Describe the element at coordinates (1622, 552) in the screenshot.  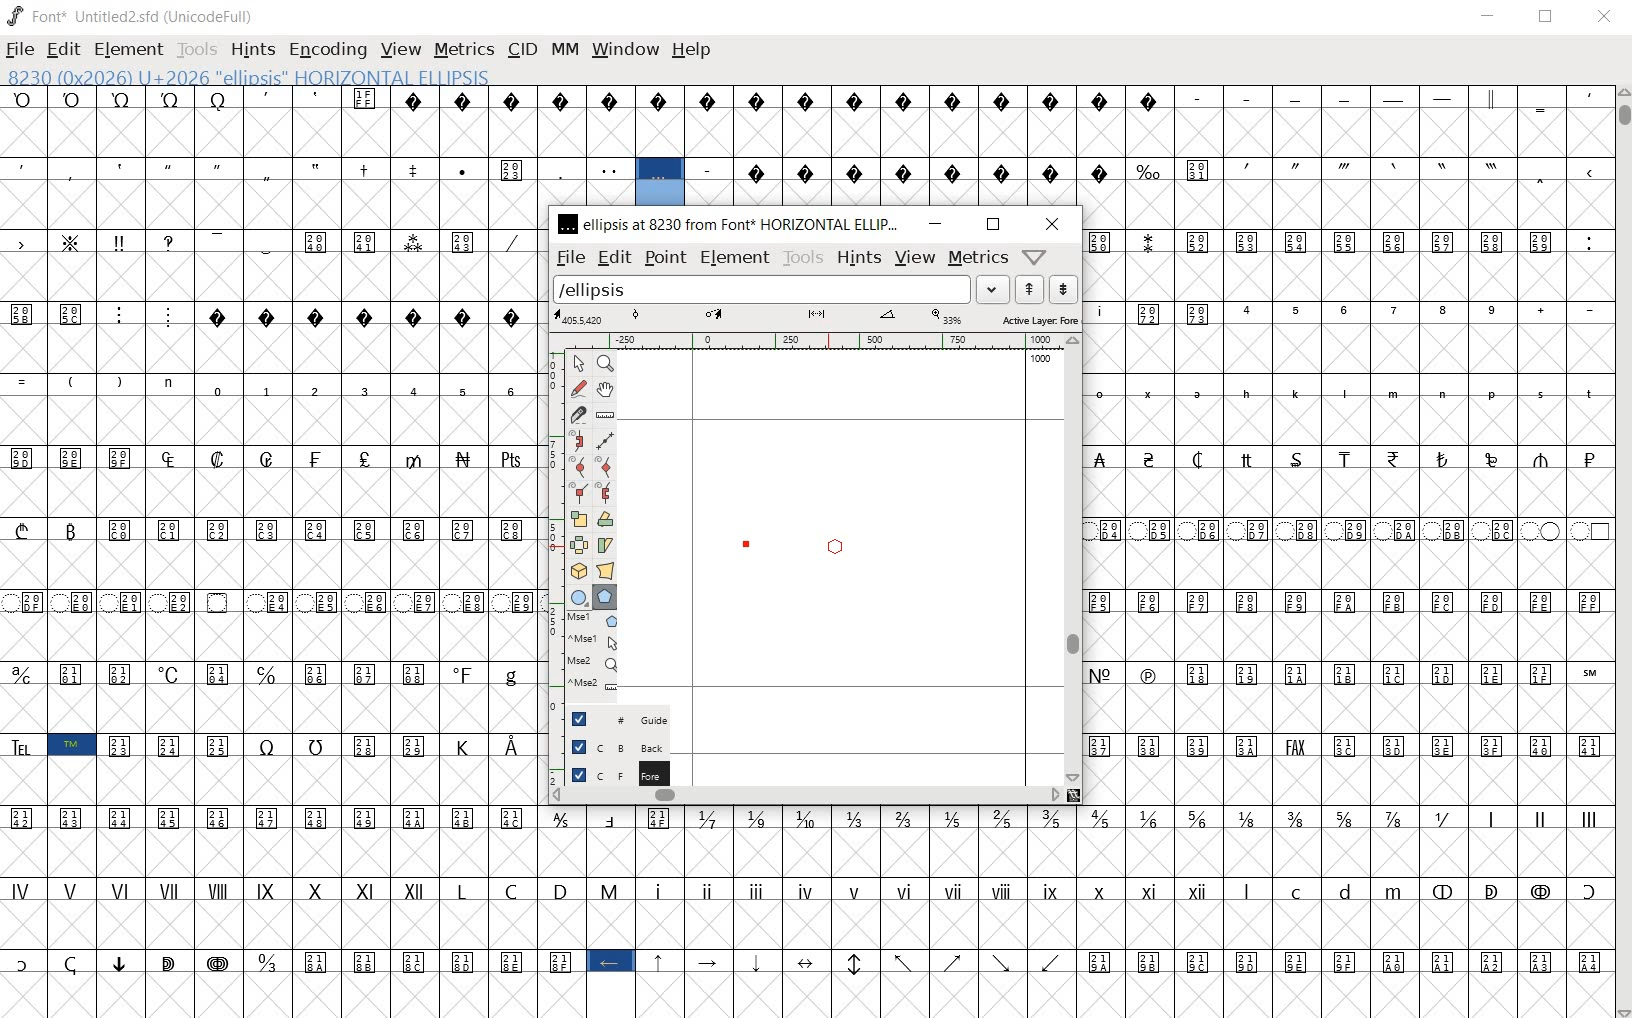
I see `SCROLLBAR` at that location.